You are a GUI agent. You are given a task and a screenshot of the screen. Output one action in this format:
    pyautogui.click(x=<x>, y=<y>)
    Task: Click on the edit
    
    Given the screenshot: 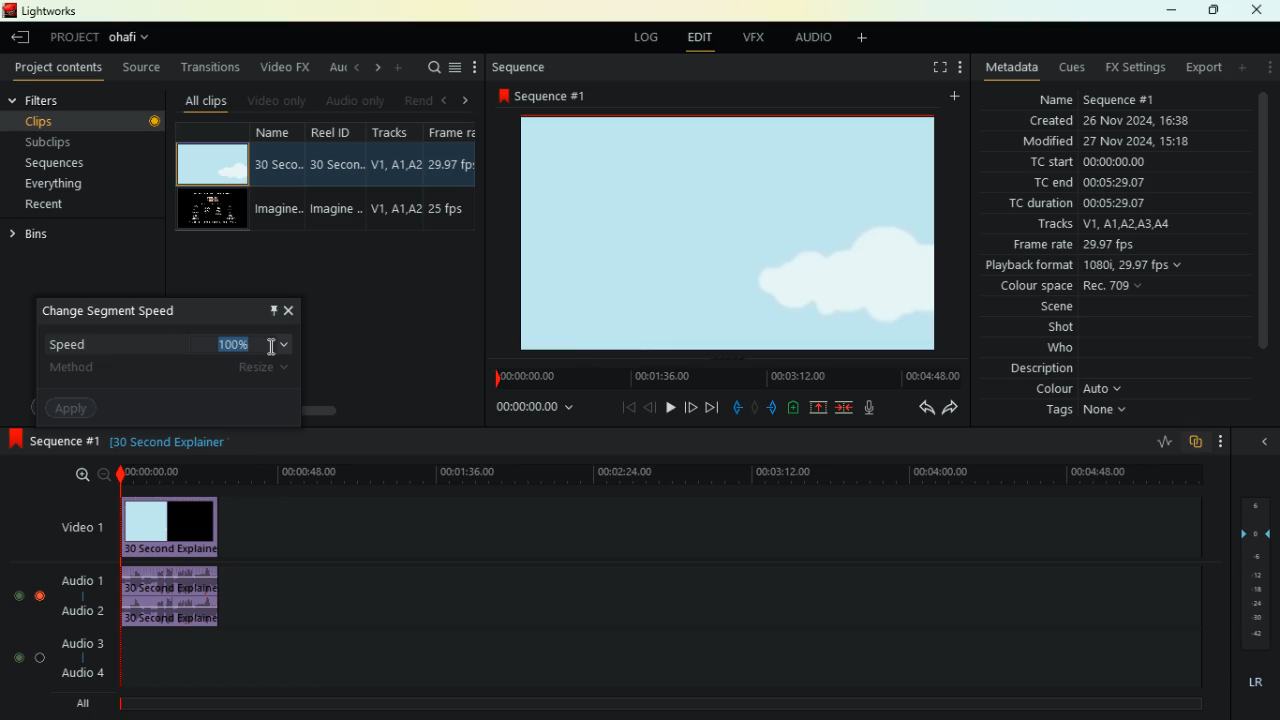 What is the action you would take?
    pyautogui.click(x=705, y=40)
    